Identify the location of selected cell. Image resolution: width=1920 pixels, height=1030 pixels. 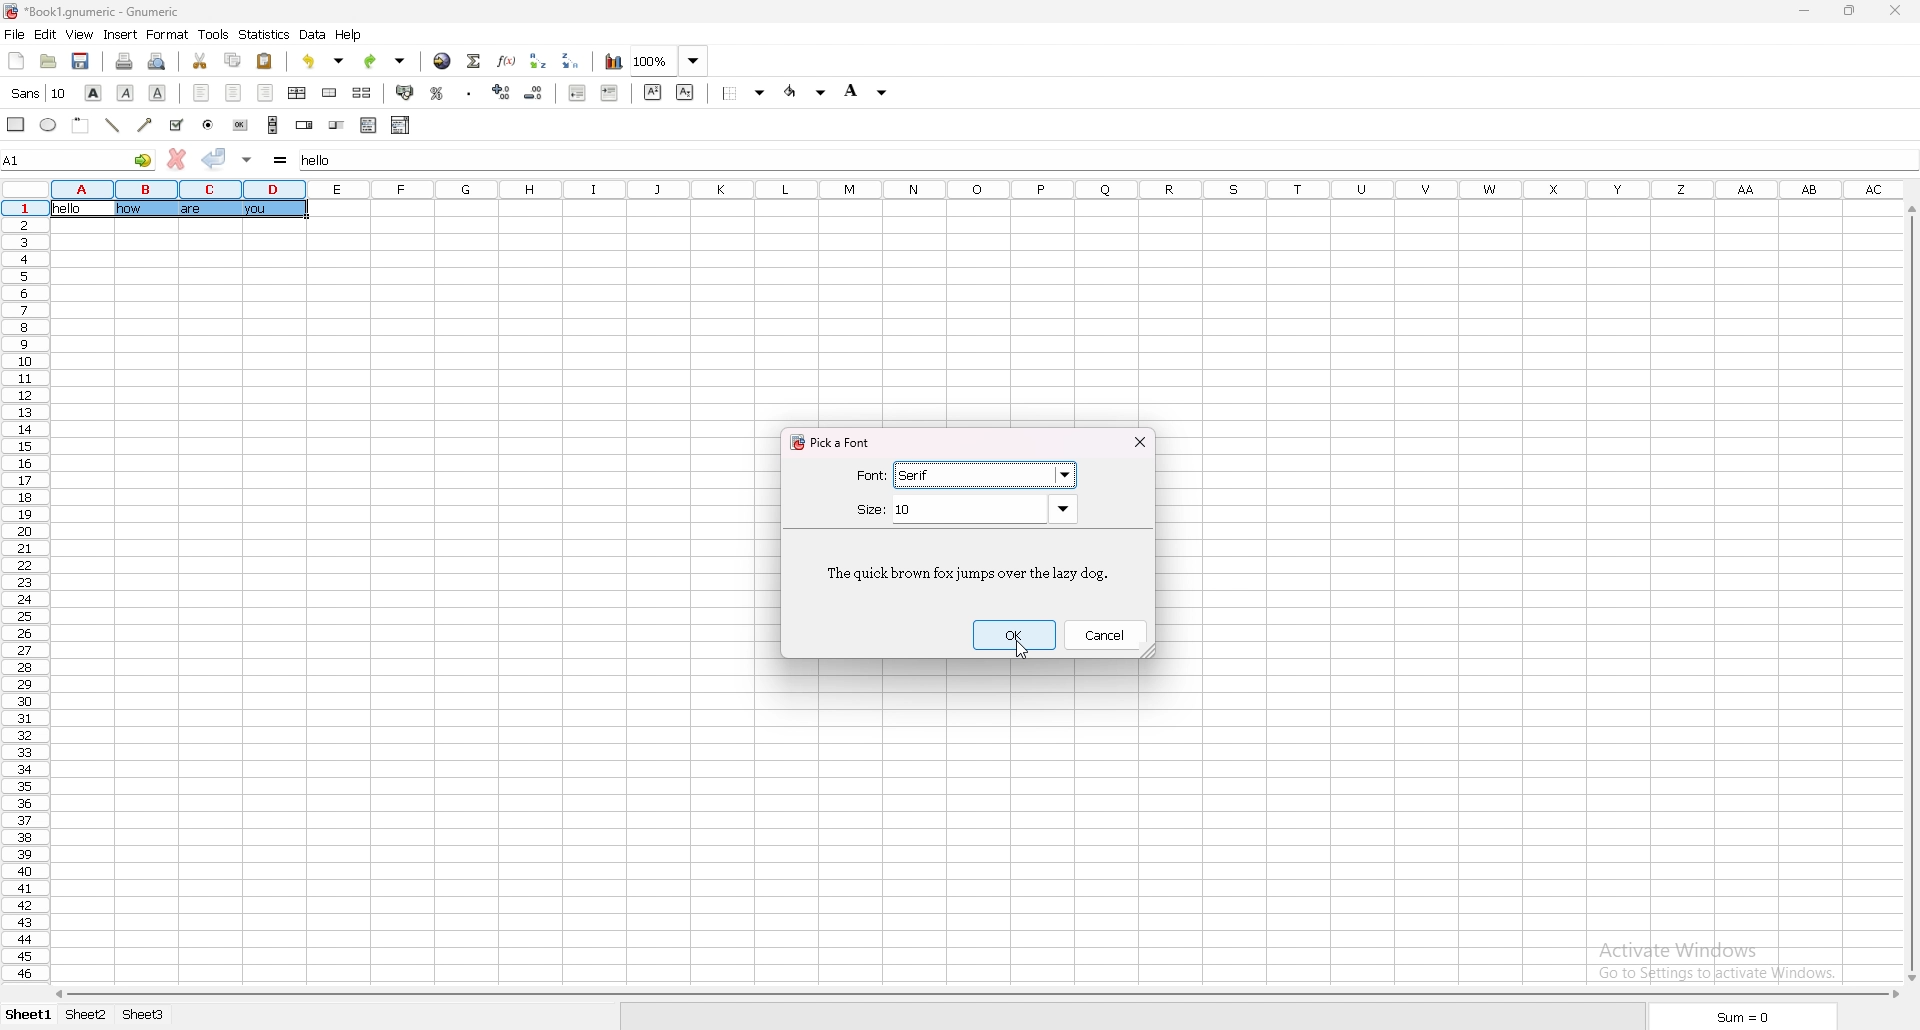
(83, 209).